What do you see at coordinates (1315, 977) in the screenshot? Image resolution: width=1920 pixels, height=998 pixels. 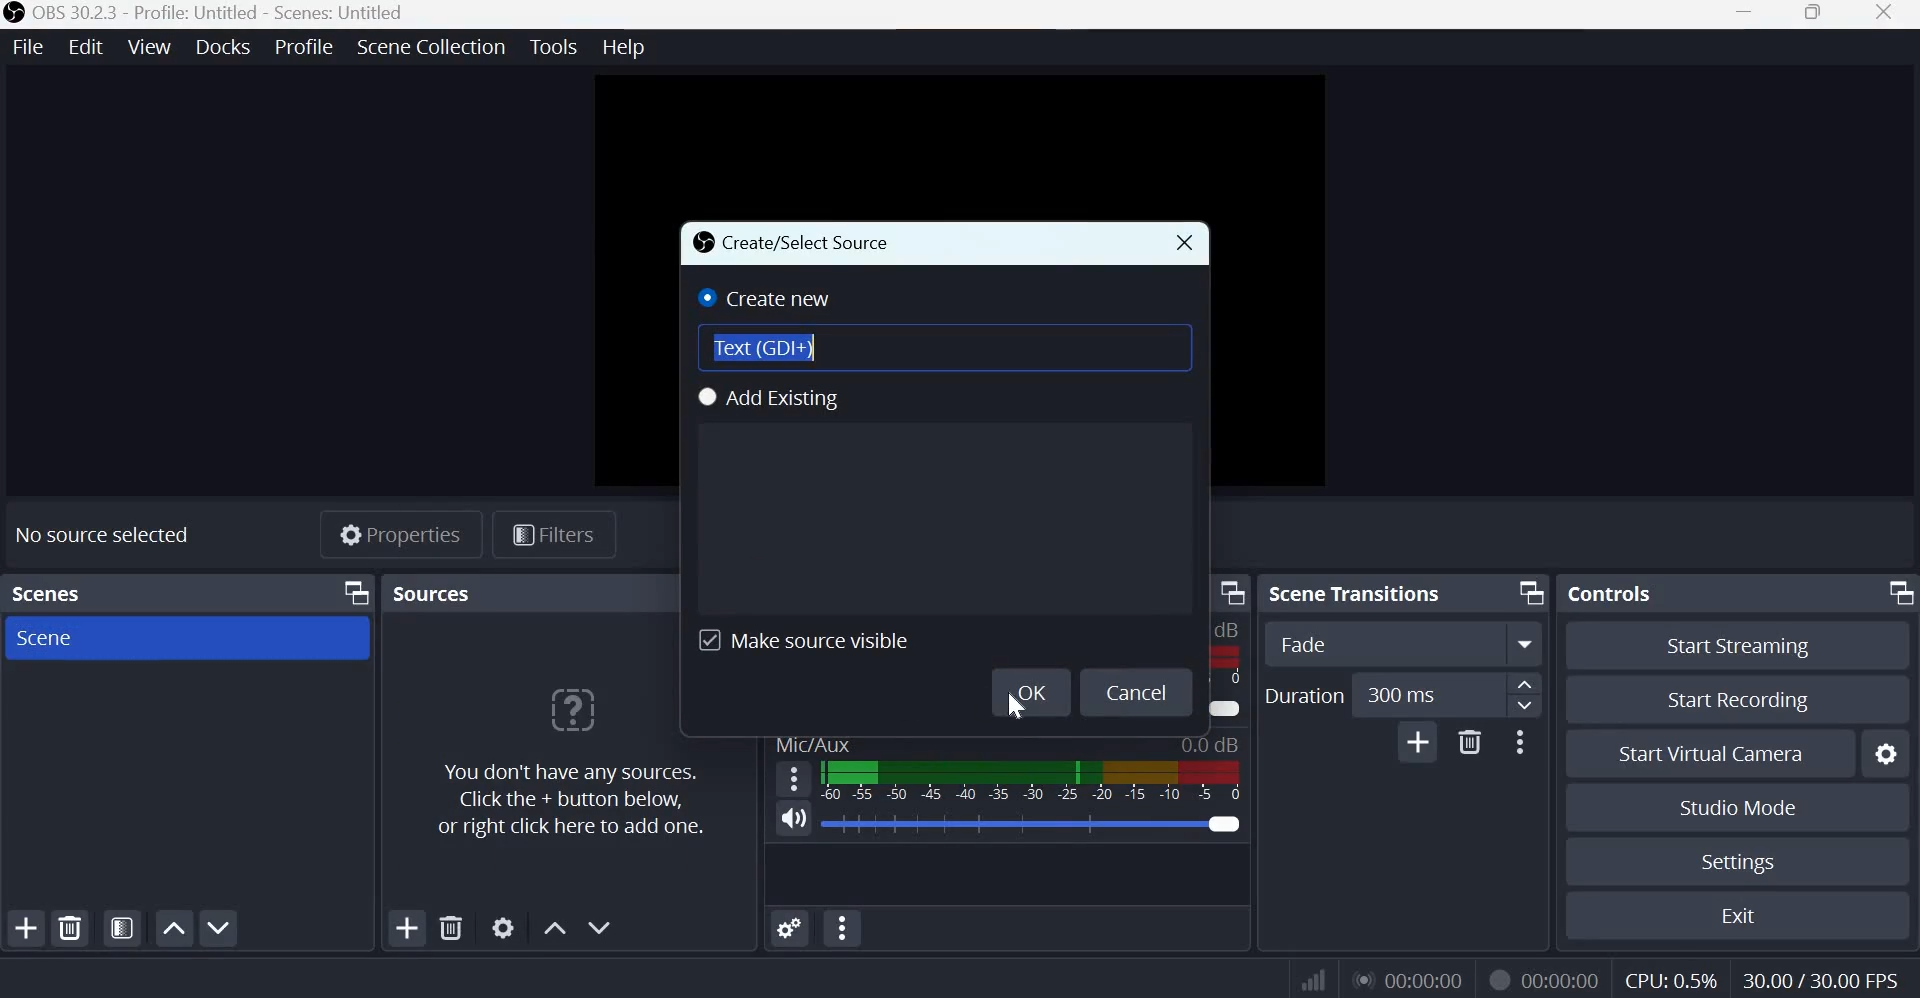 I see `Connection Status Indicator` at bounding box center [1315, 977].